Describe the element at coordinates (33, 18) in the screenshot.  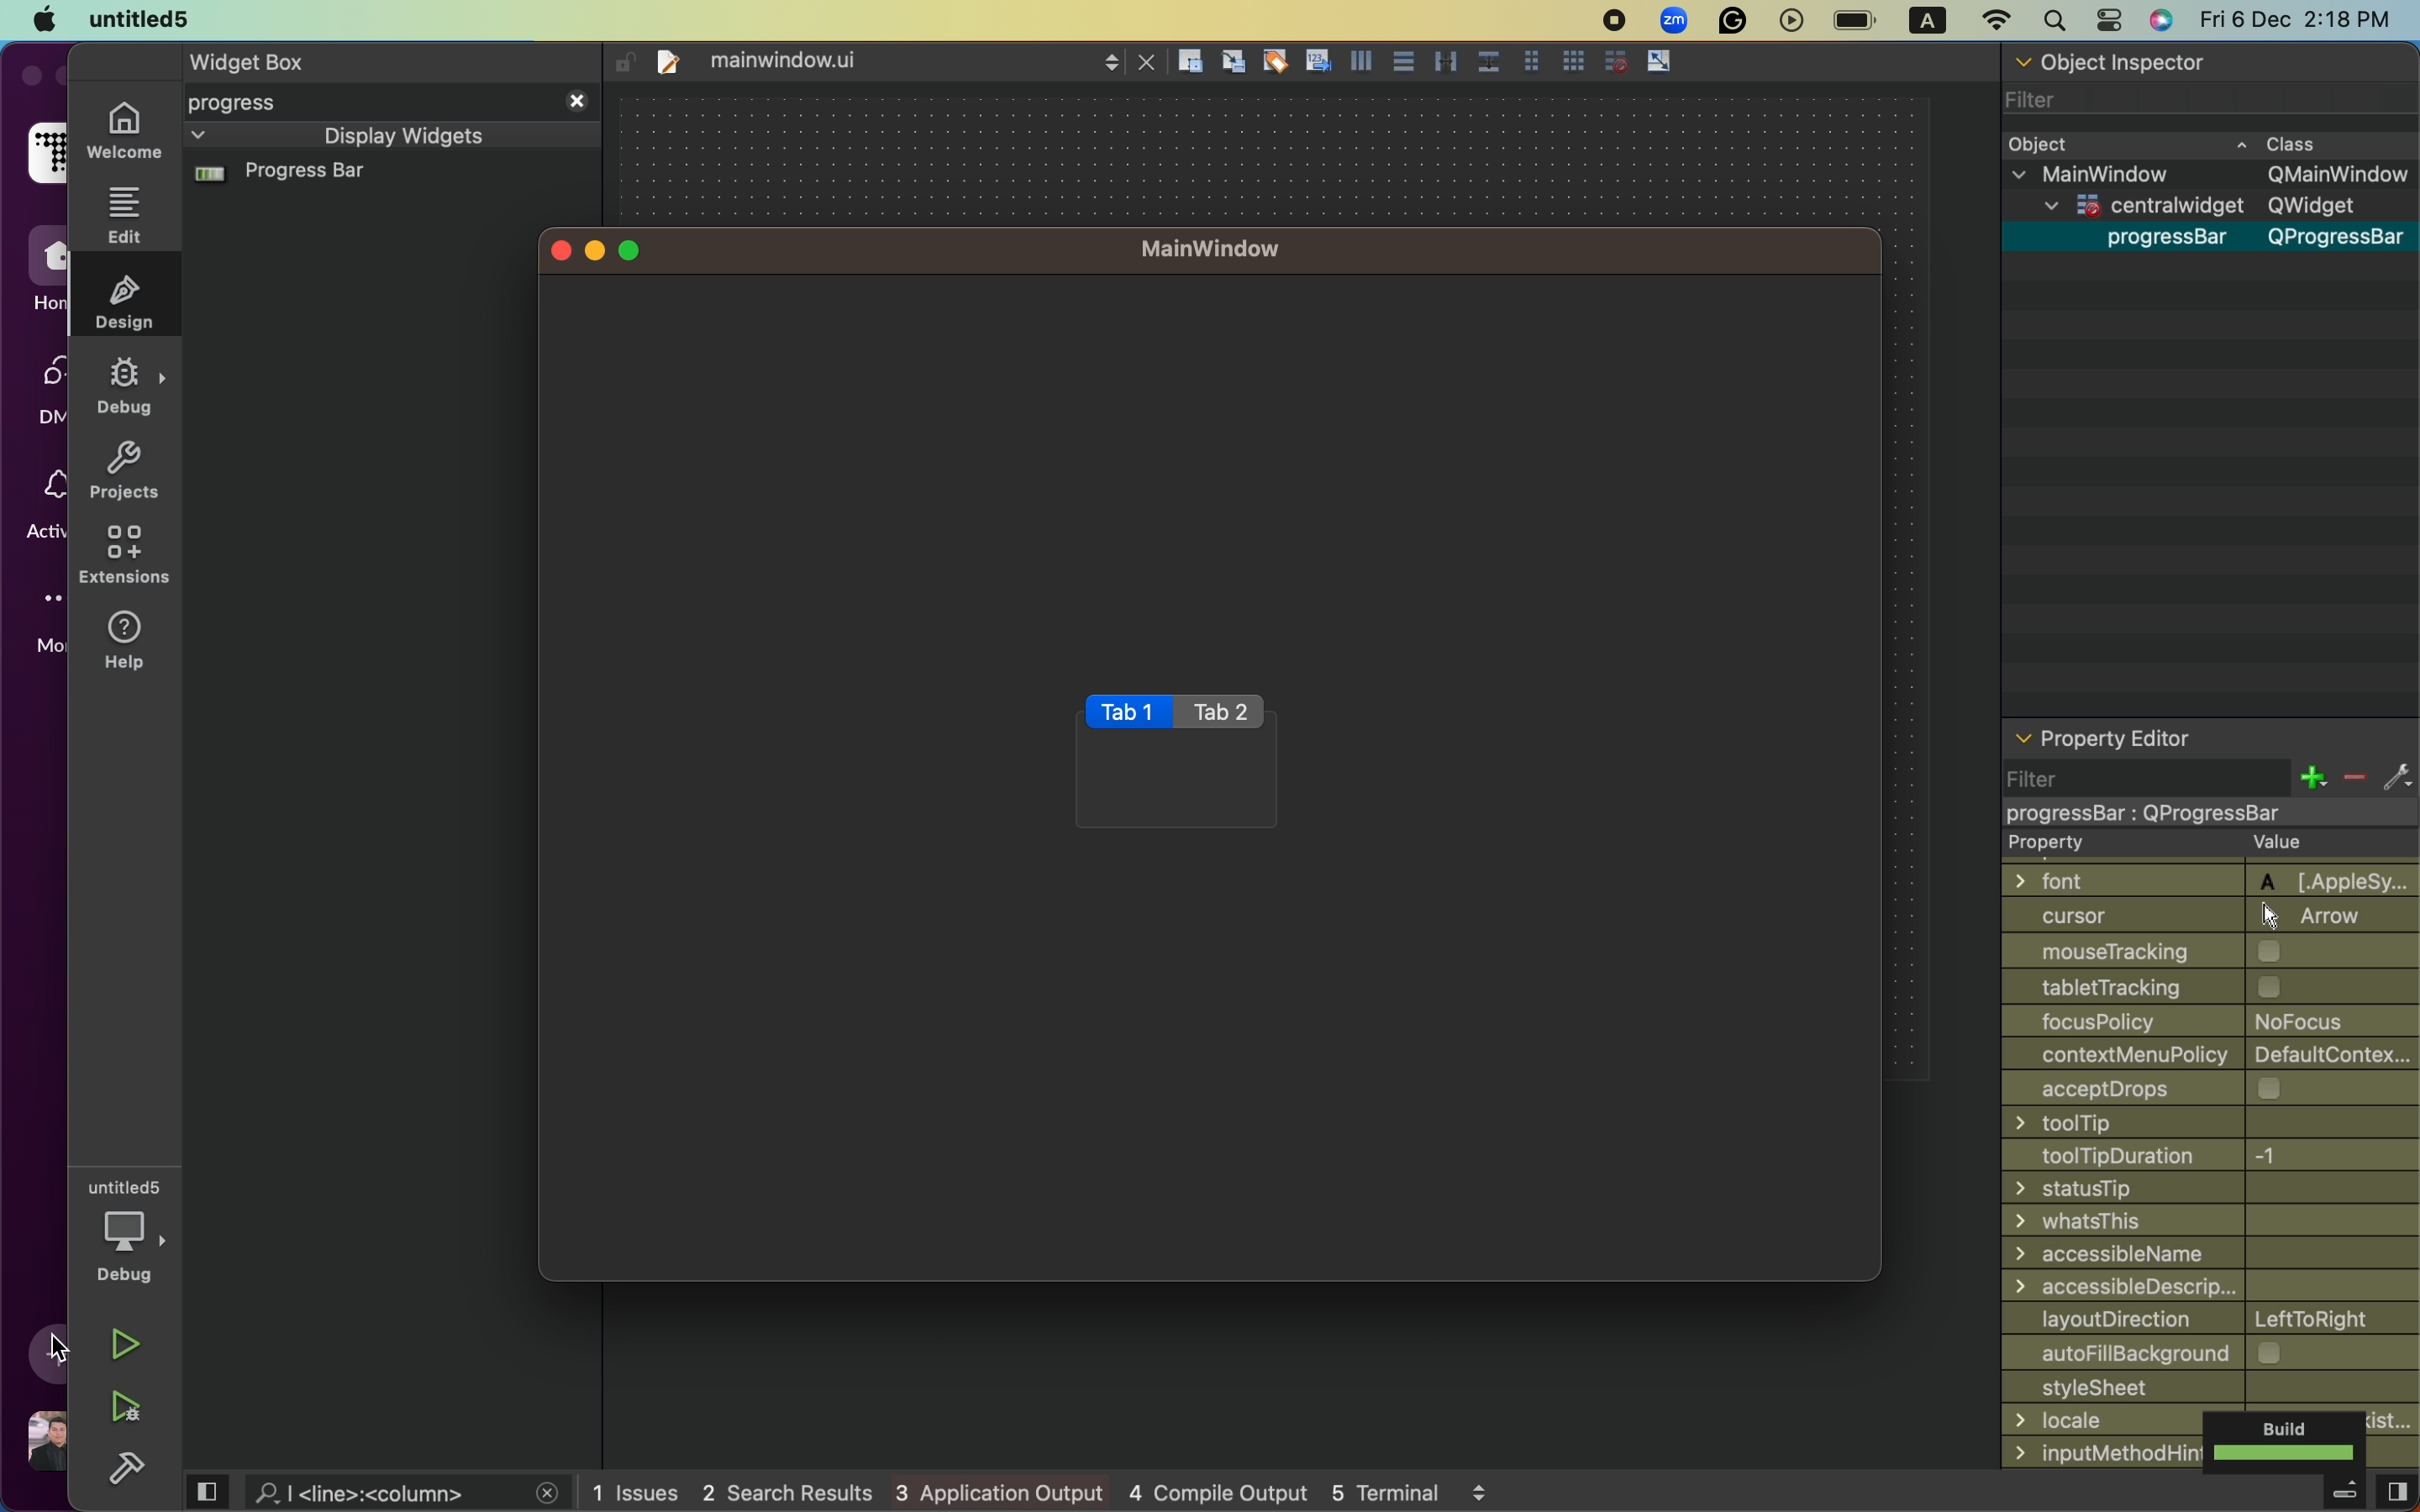
I see `apple button` at that location.